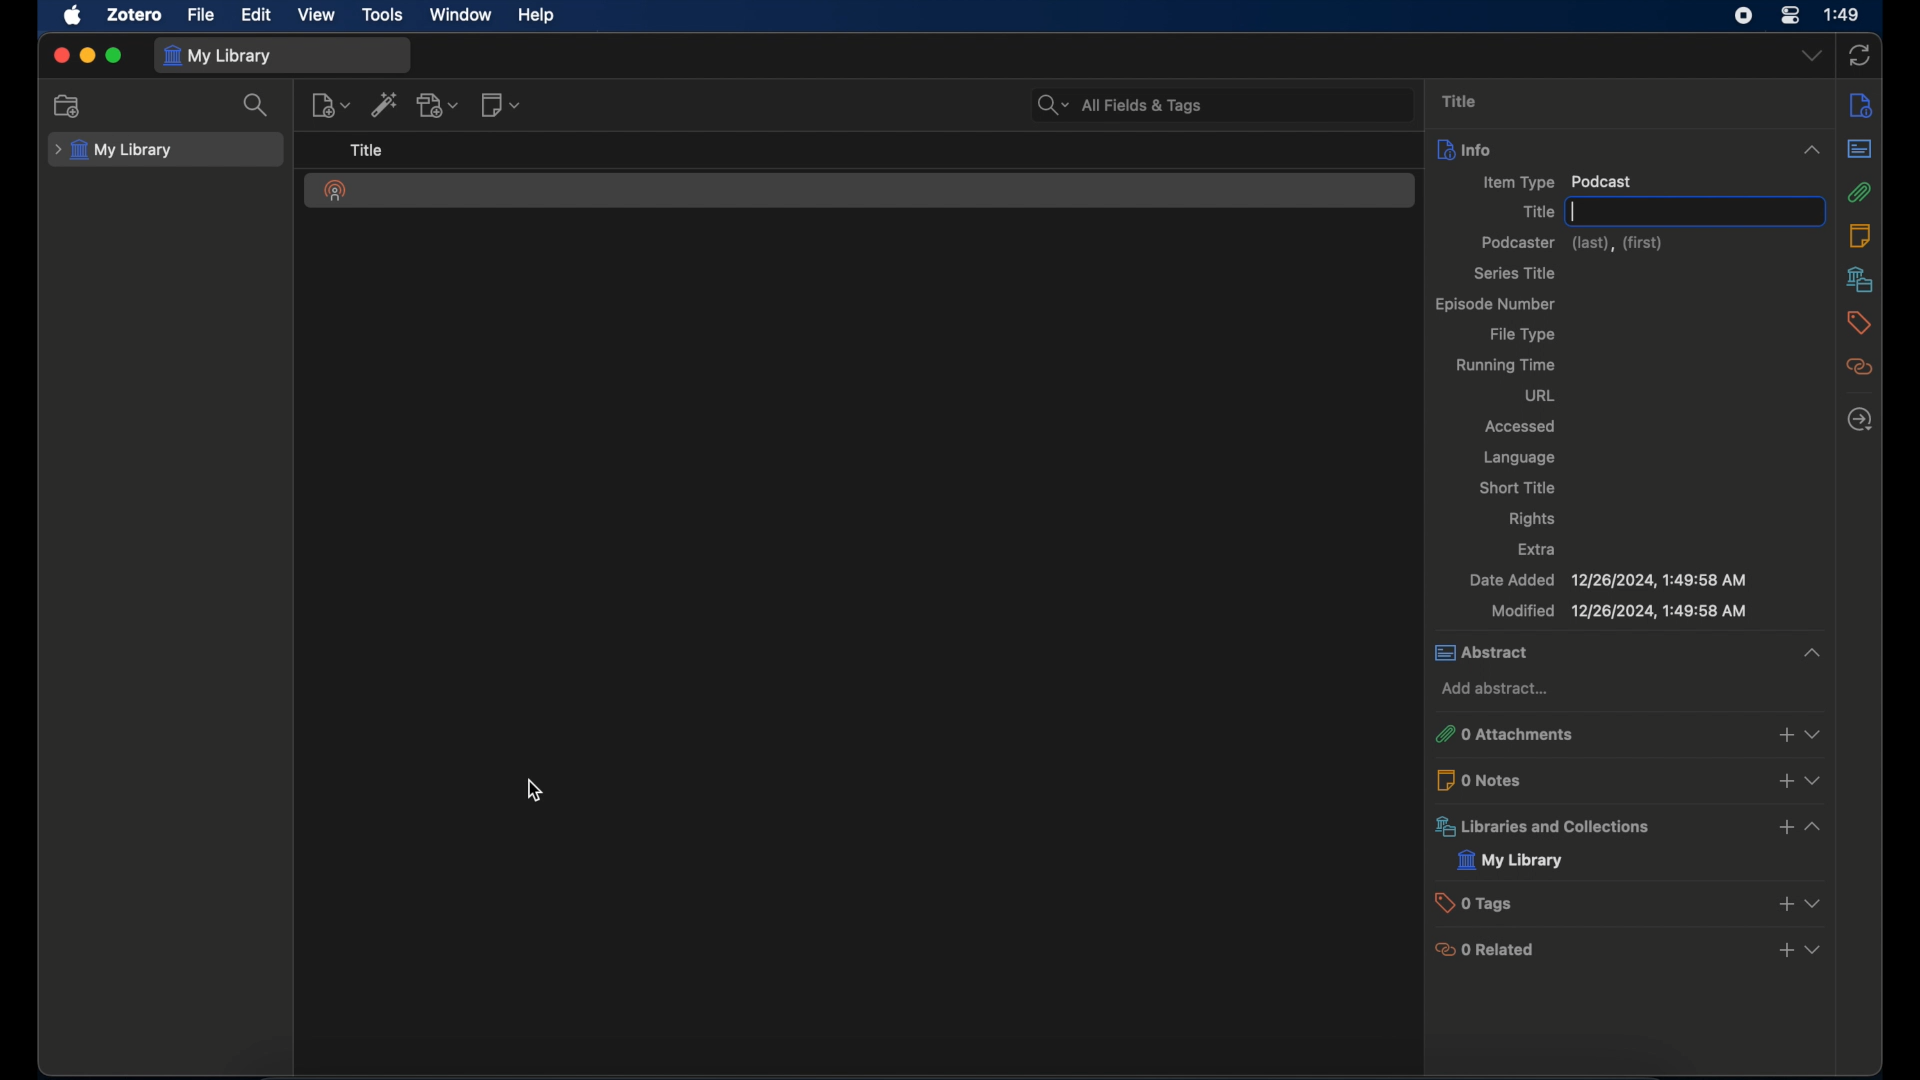  Describe the element at coordinates (384, 15) in the screenshot. I see `tools` at that location.